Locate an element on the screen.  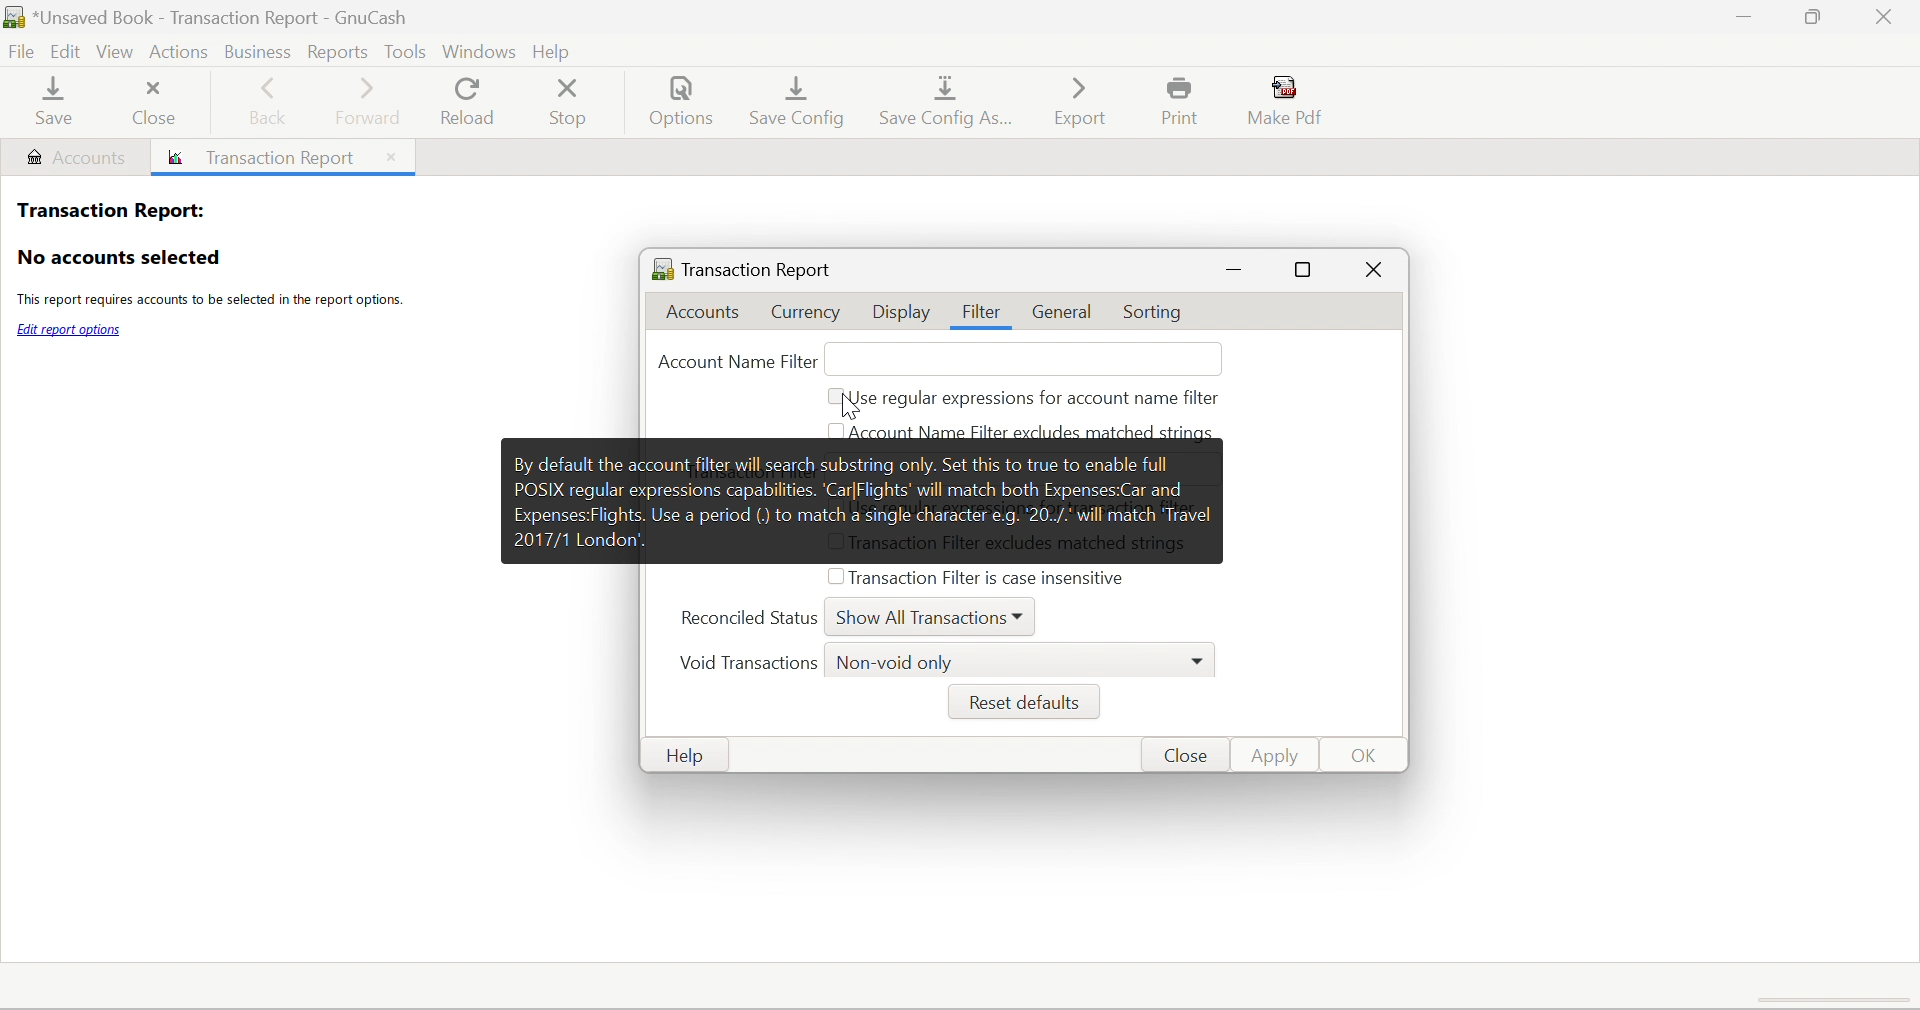
Options is located at coordinates (685, 105).